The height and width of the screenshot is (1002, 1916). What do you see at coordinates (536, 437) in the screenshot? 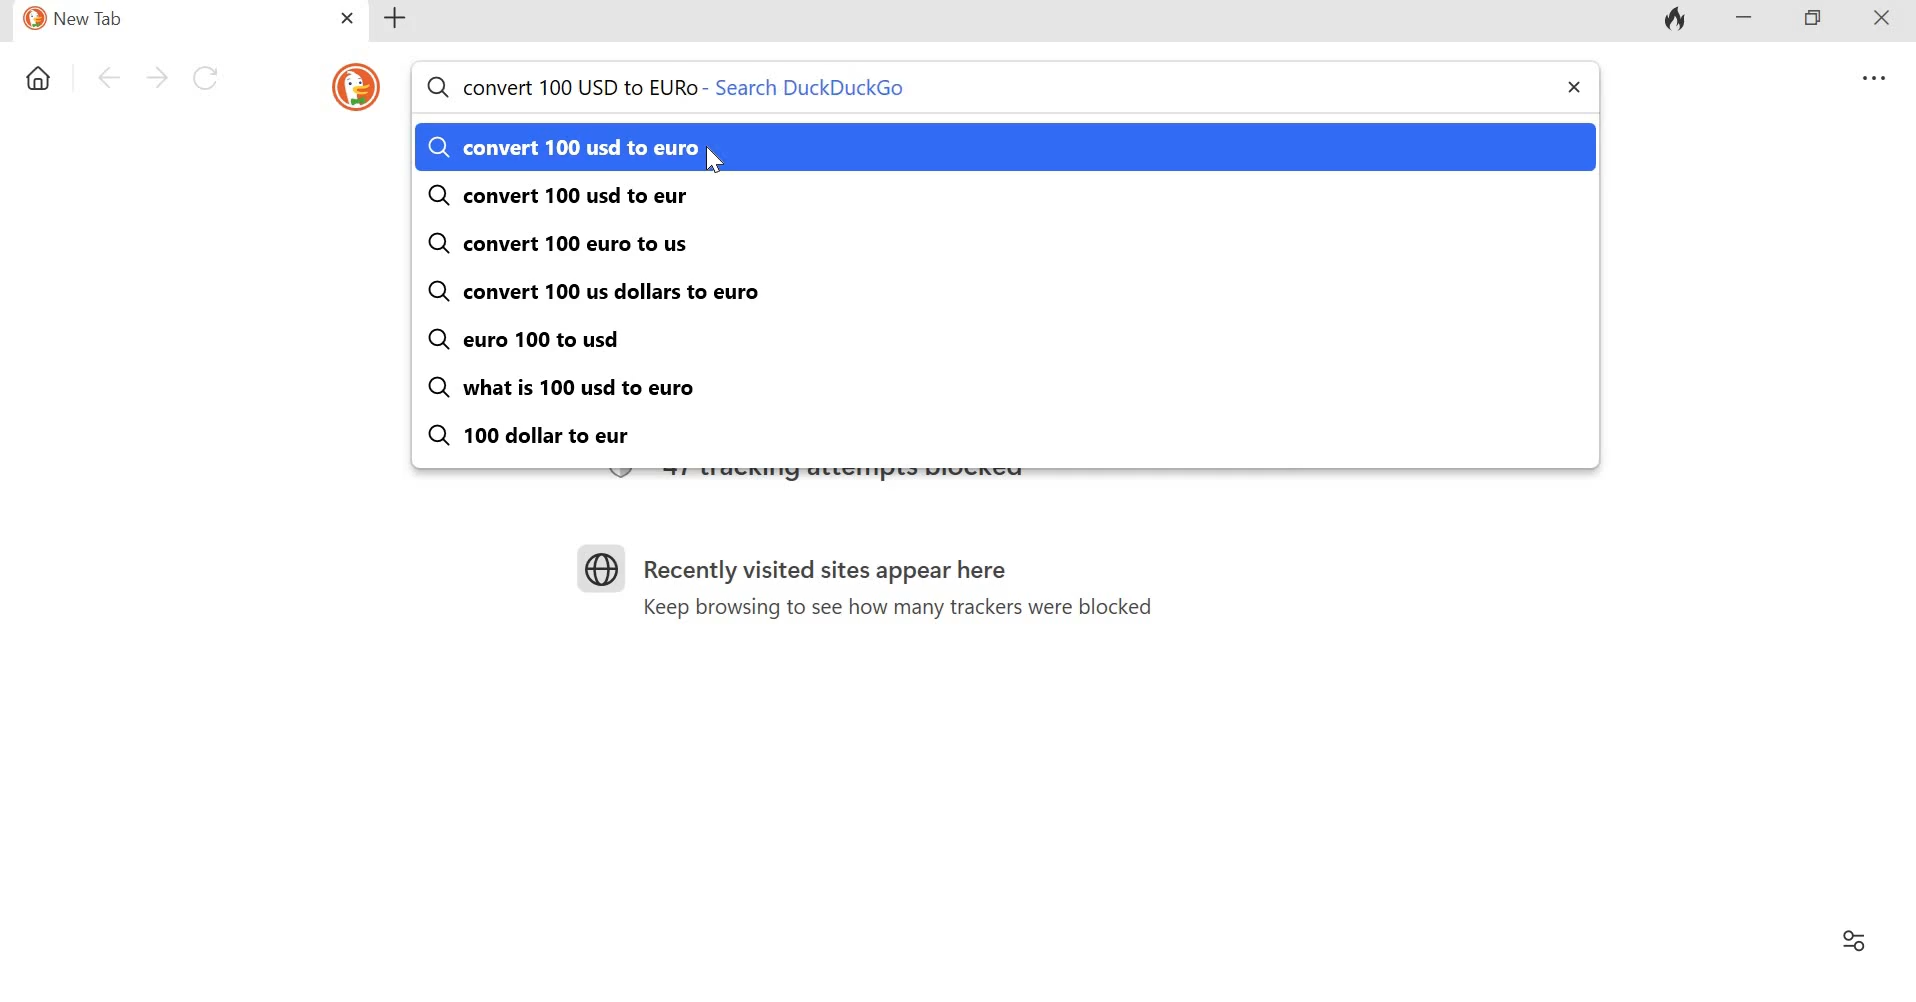
I see `100 dollar to eur` at bounding box center [536, 437].